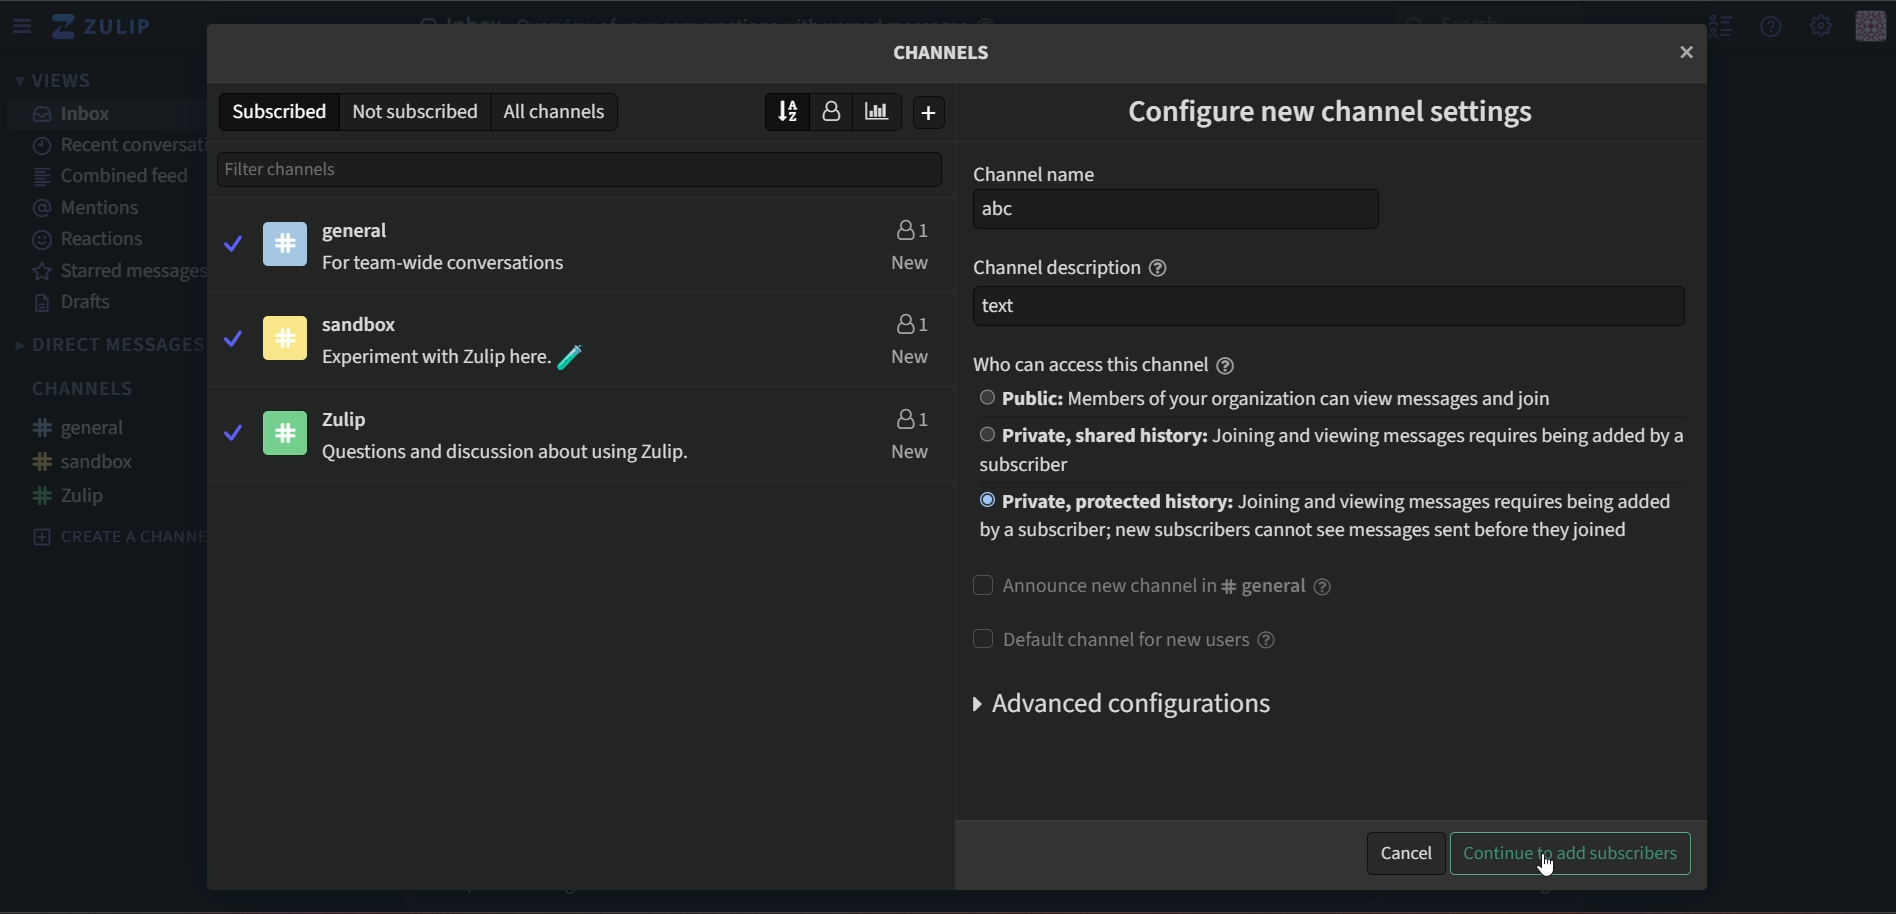  Describe the element at coordinates (88, 388) in the screenshot. I see `channels` at that location.